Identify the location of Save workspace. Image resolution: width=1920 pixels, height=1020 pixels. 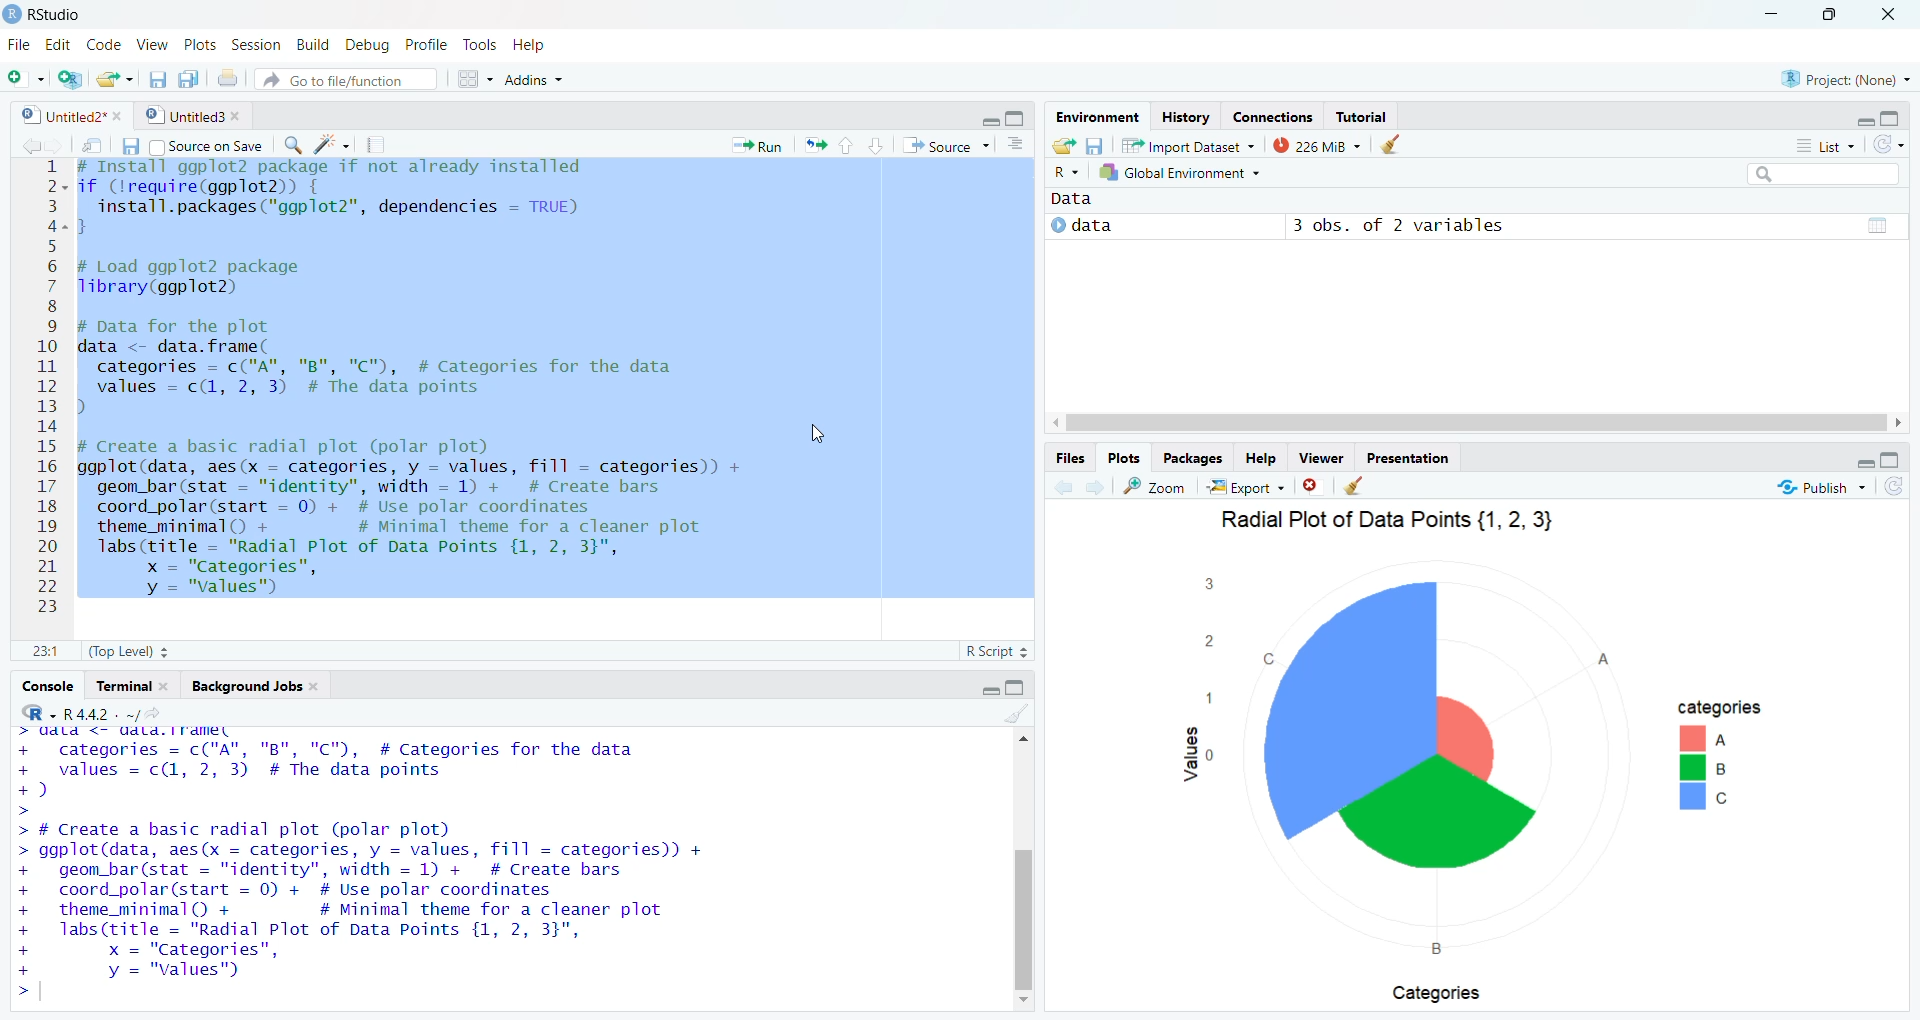
(1100, 144).